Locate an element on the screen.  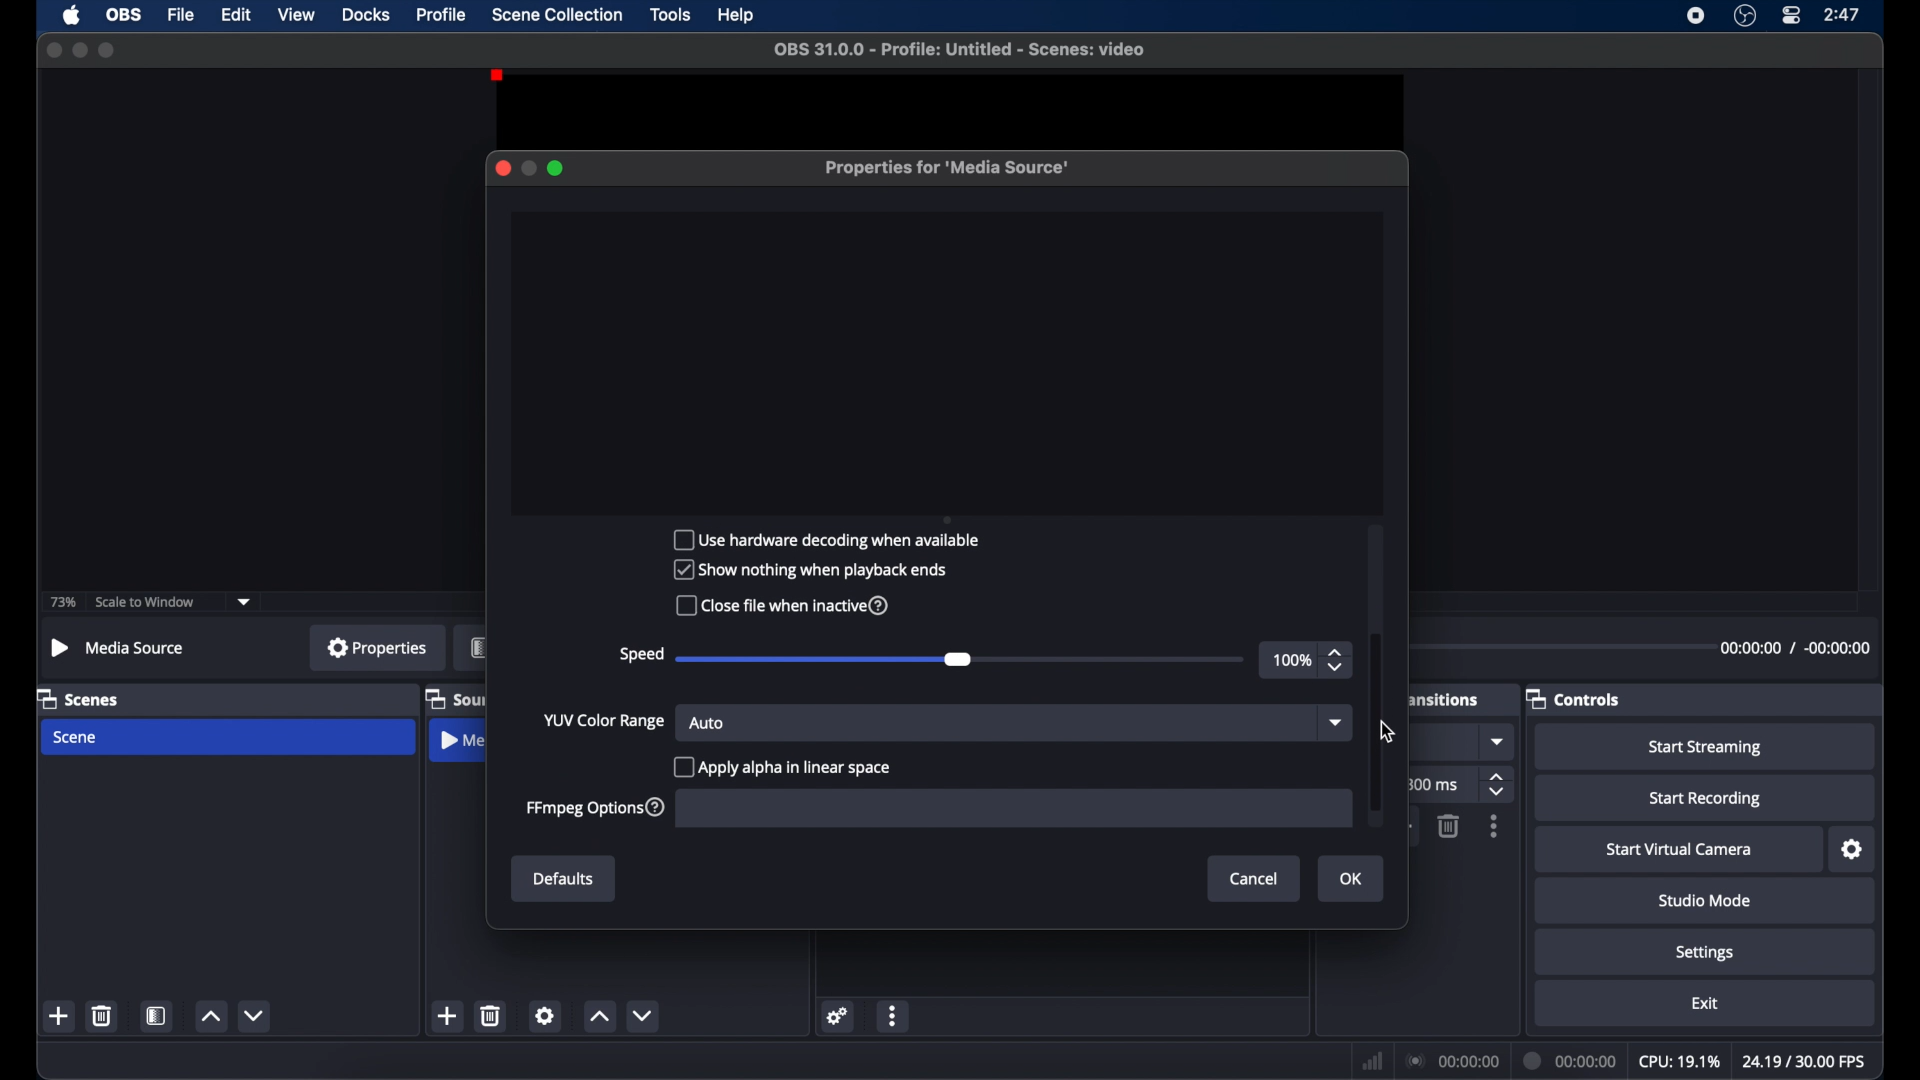
help is located at coordinates (737, 16).